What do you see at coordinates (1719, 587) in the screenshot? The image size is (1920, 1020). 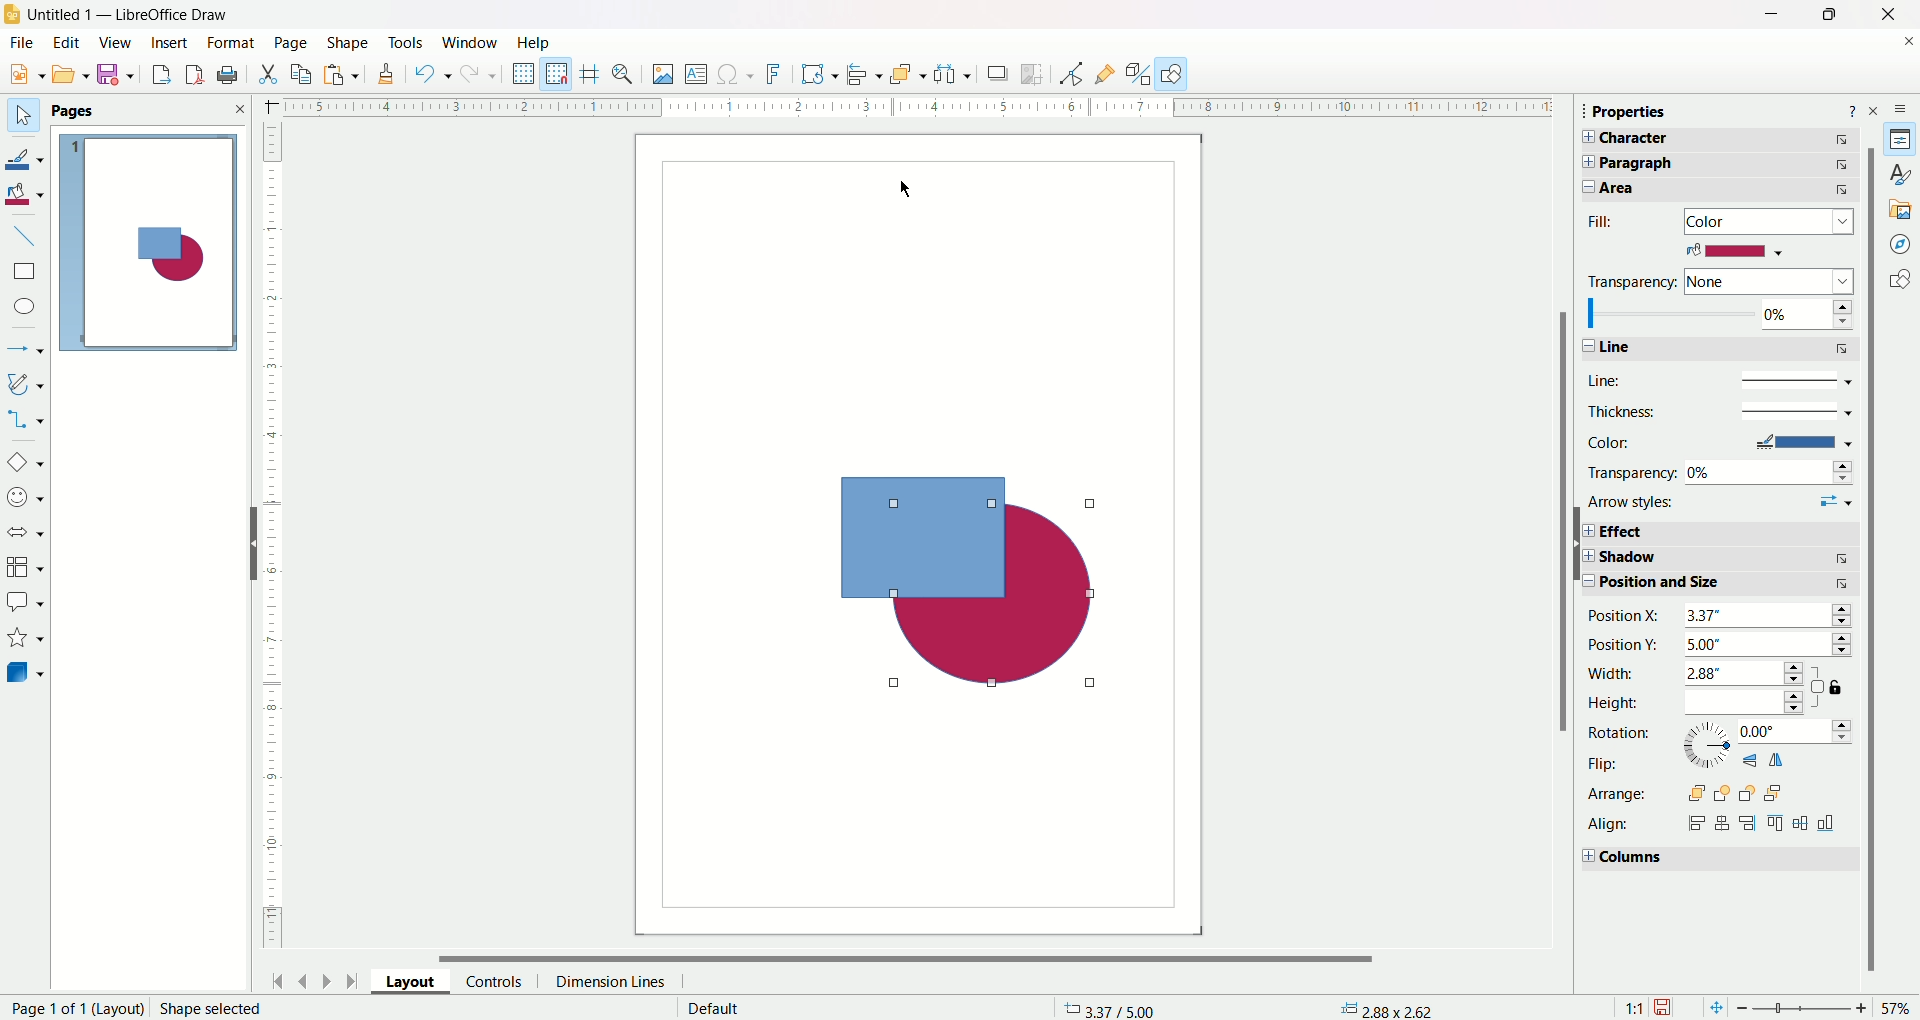 I see `position and size` at bounding box center [1719, 587].